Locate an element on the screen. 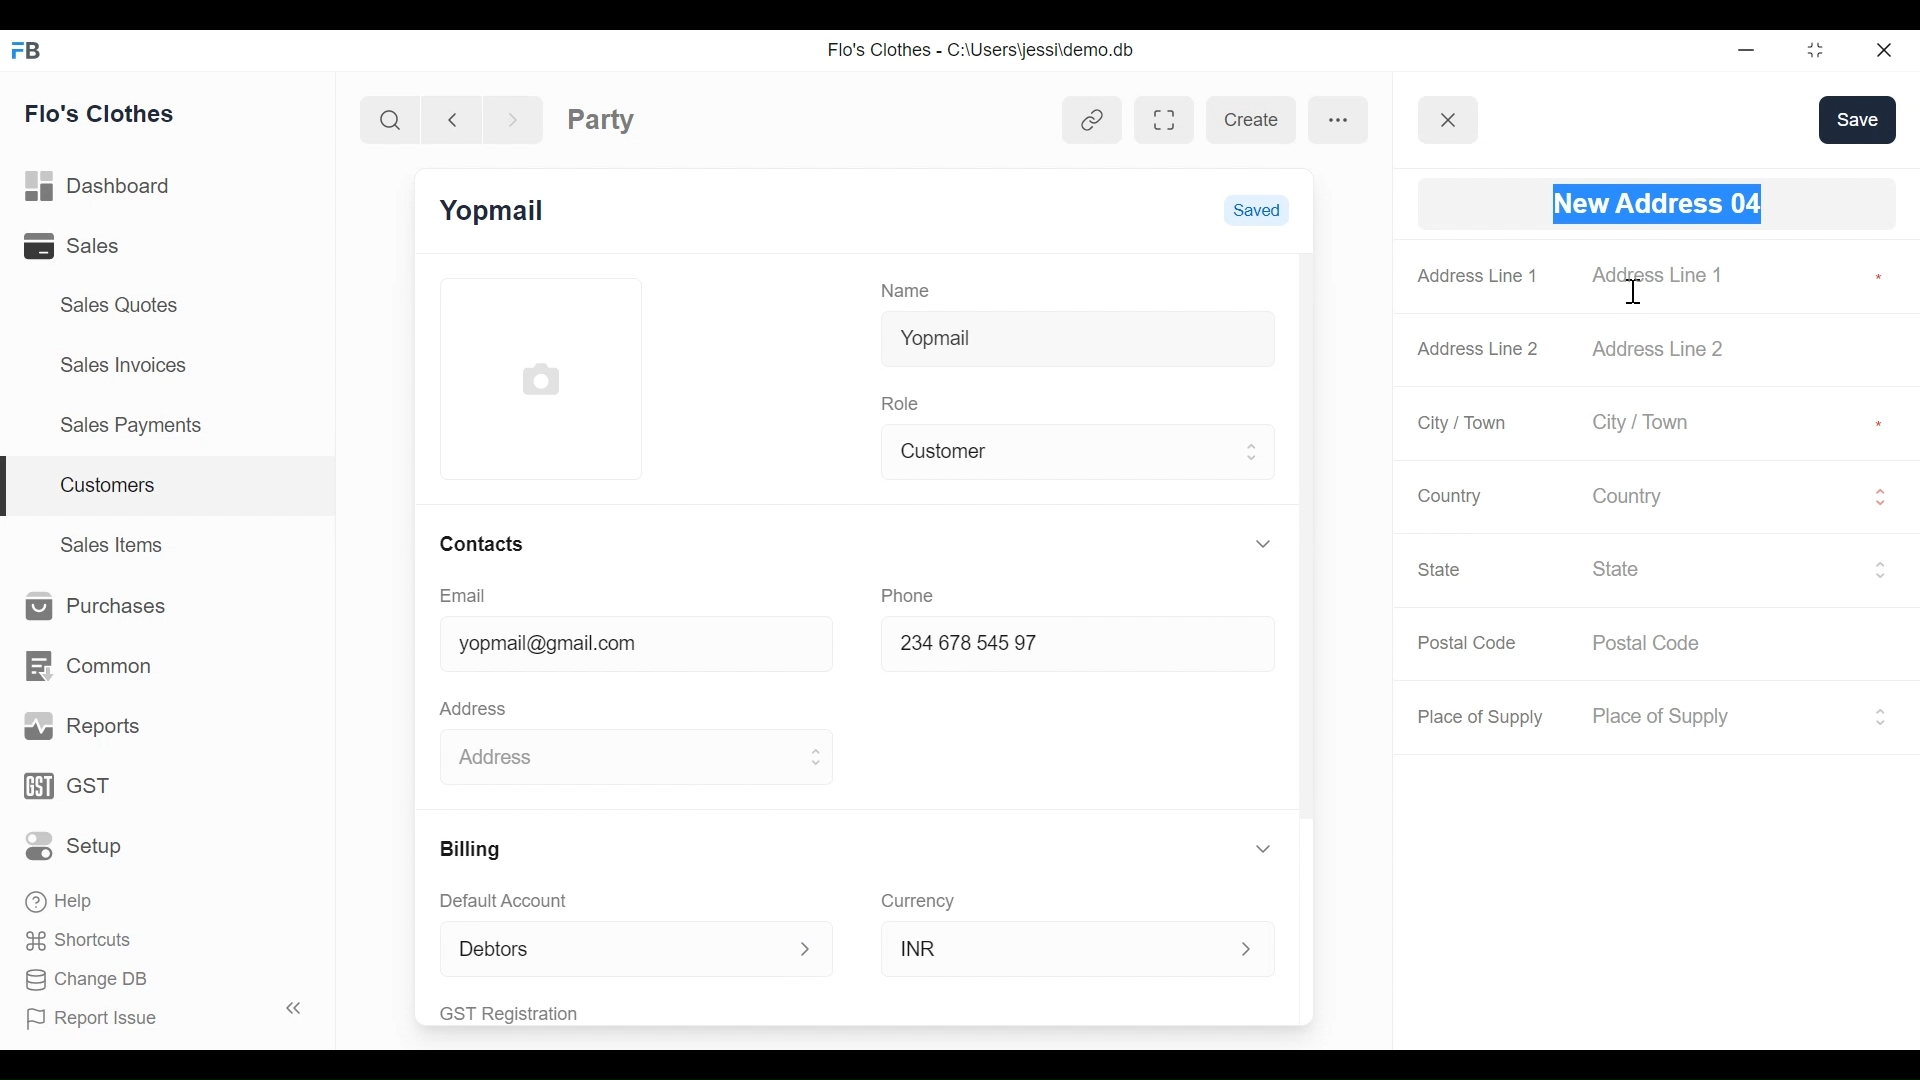 This screenshot has height=1080, width=1920. Expand is located at coordinates (1879, 716).